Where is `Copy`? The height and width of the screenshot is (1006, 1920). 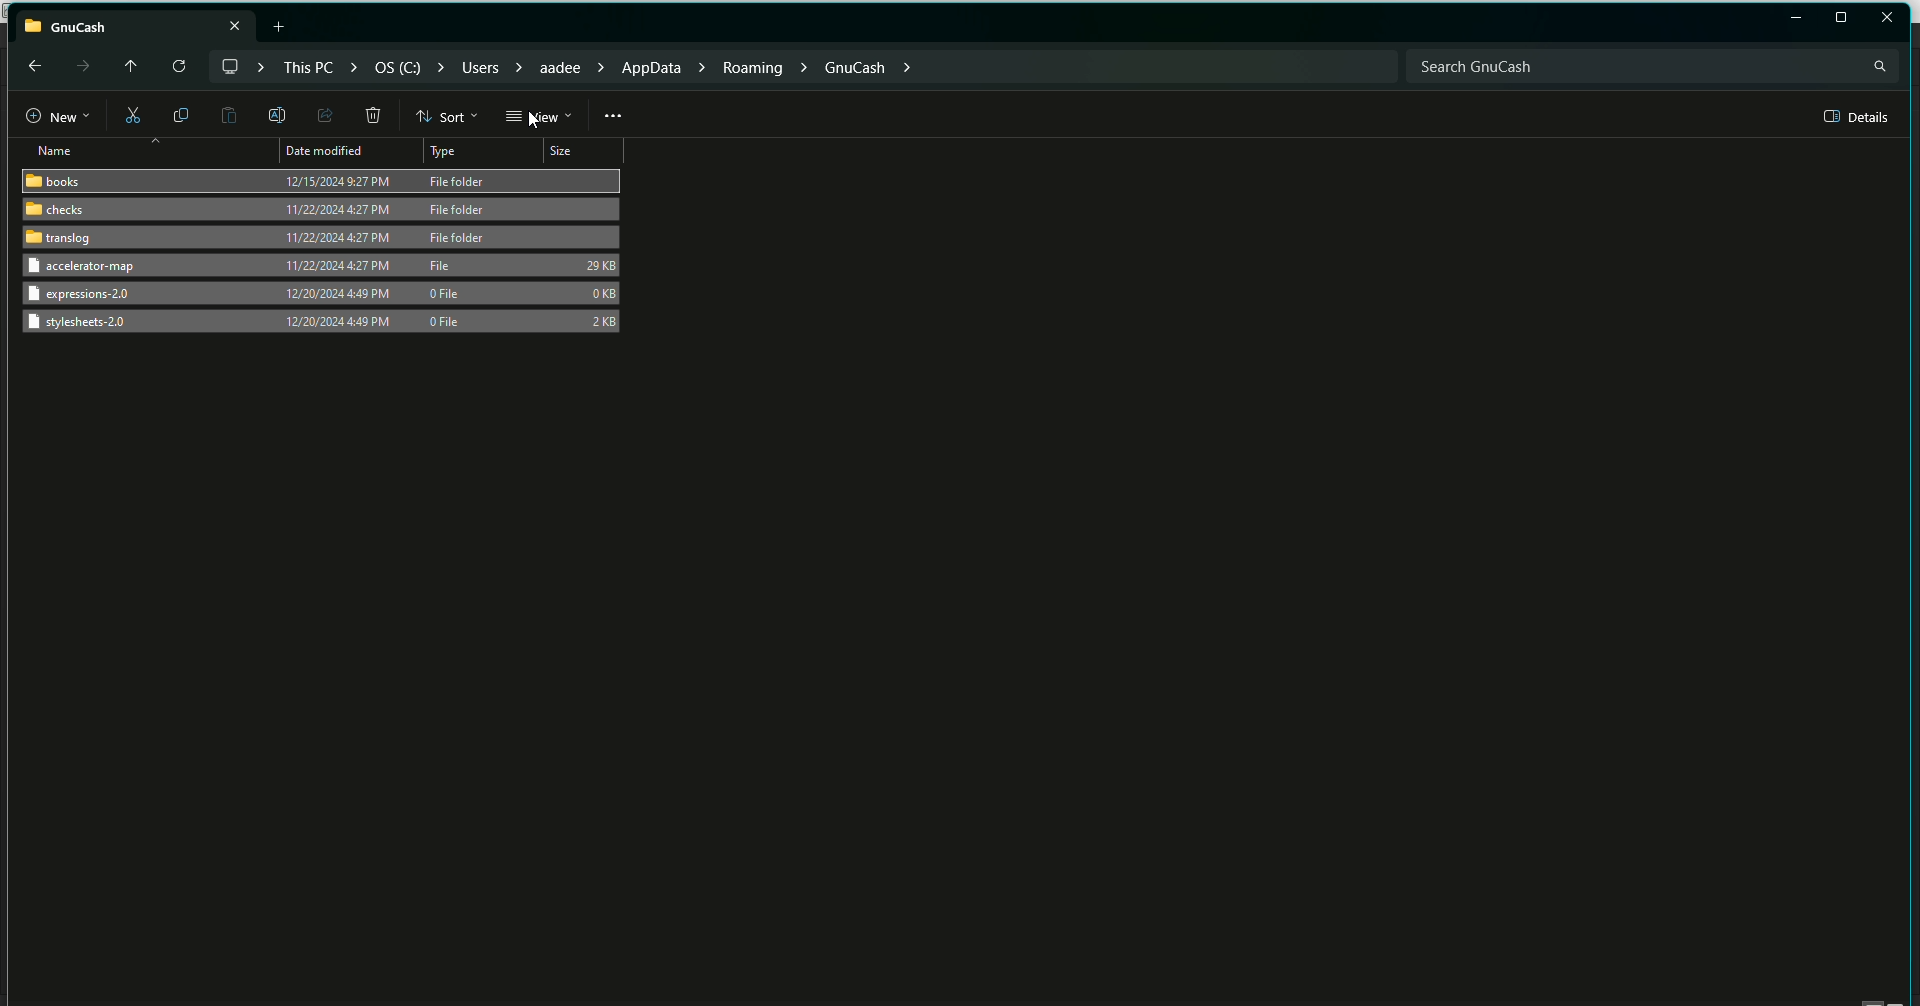
Copy is located at coordinates (177, 114).